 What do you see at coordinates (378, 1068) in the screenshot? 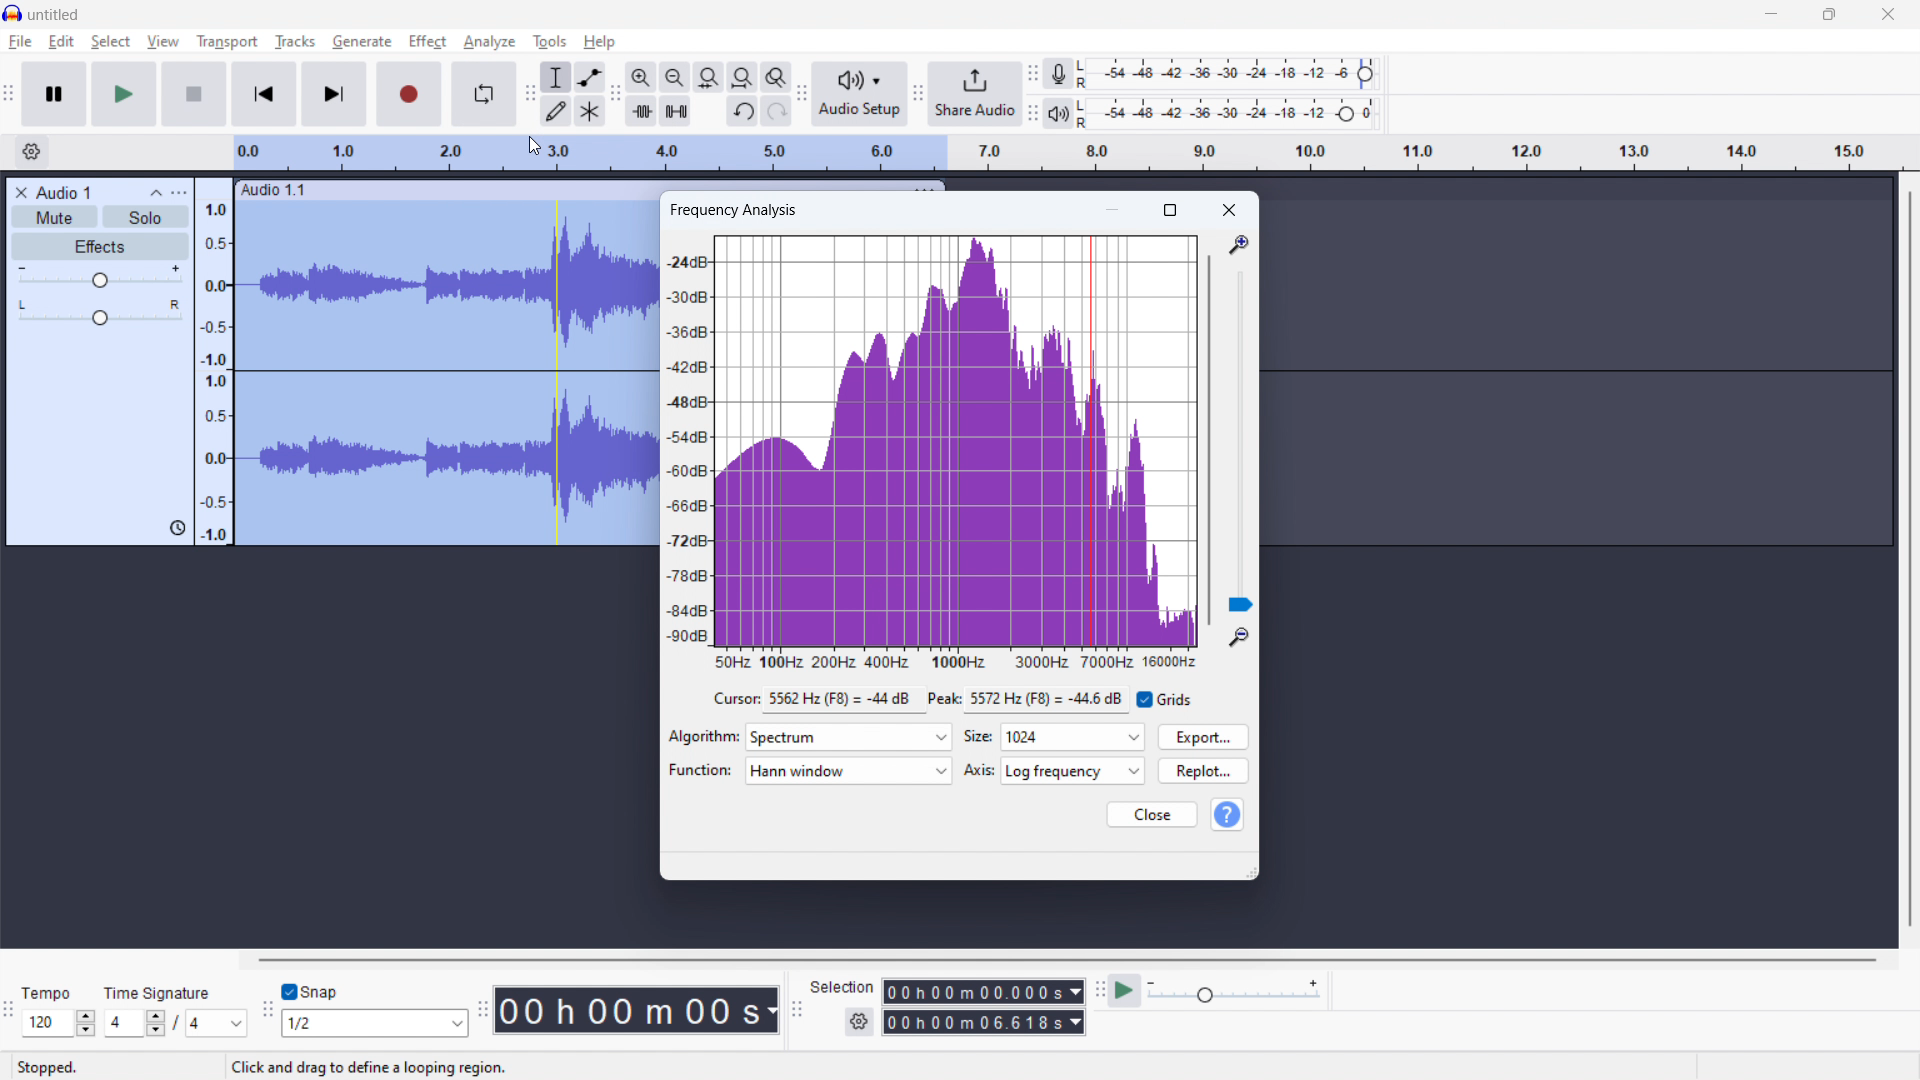
I see `Click and drag to select audio` at bounding box center [378, 1068].